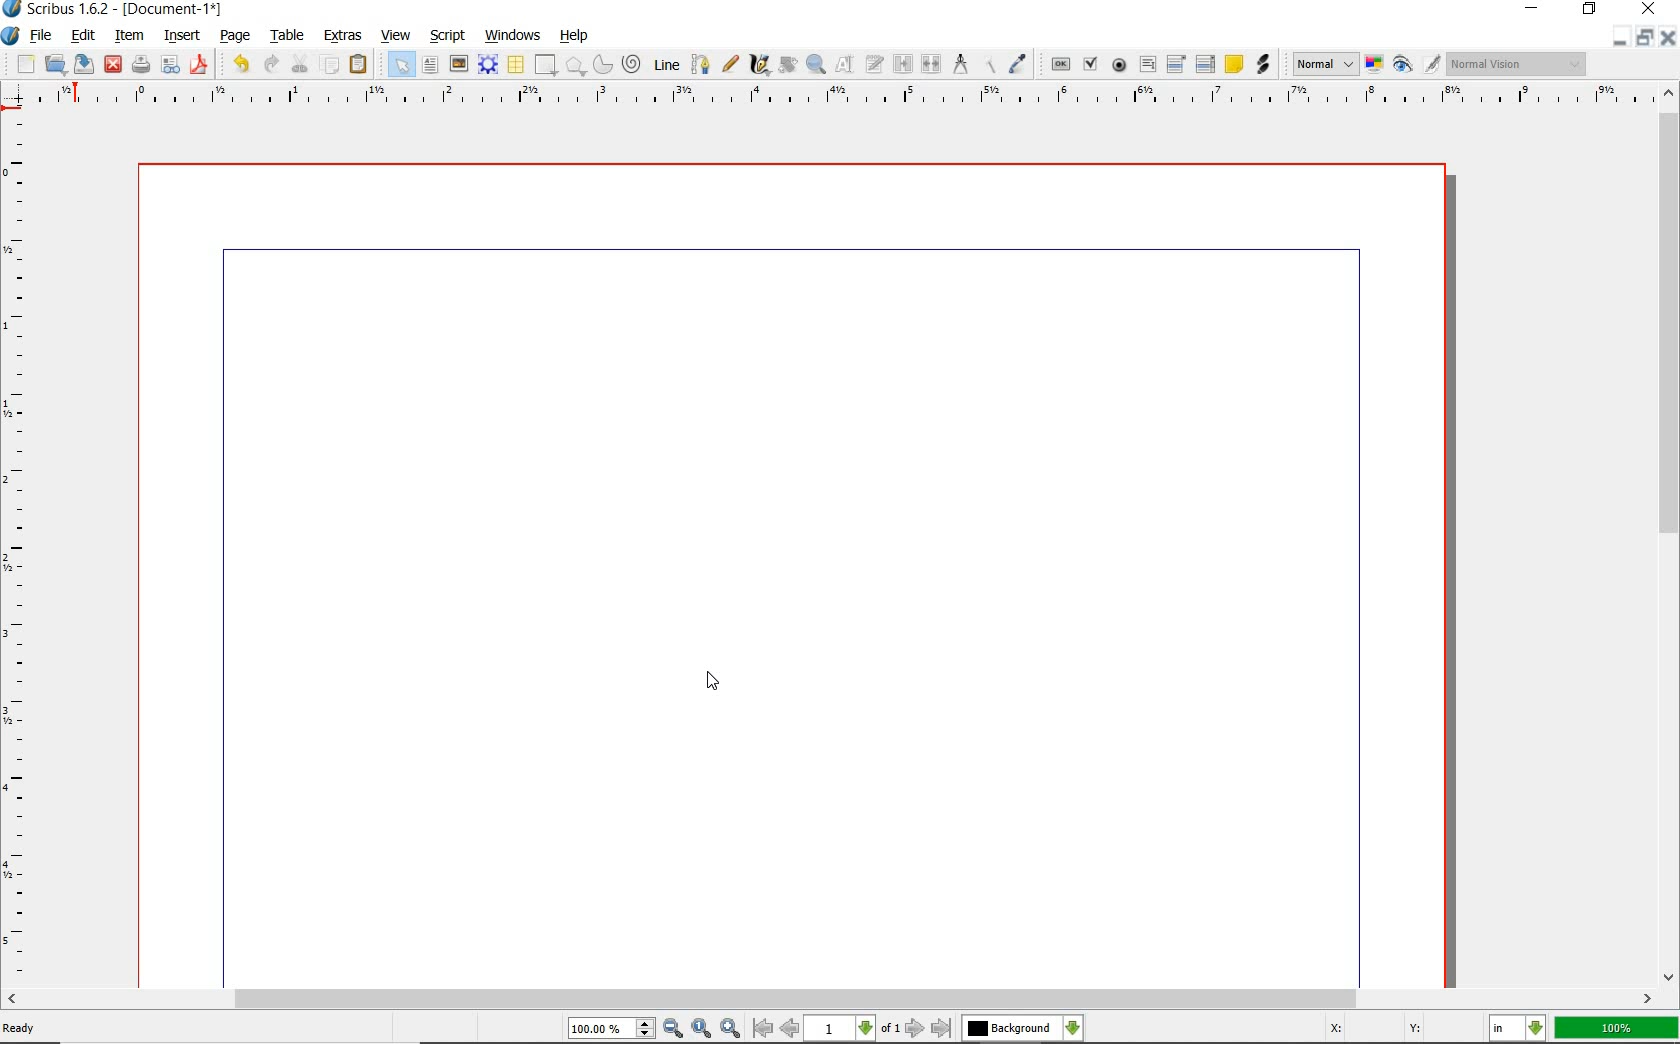 The height and width of the screenshot is (1044, 1680). What do you see at coordinates (300, 63) in the screenshot?
I see `cut` at bounding box center [300, 63].